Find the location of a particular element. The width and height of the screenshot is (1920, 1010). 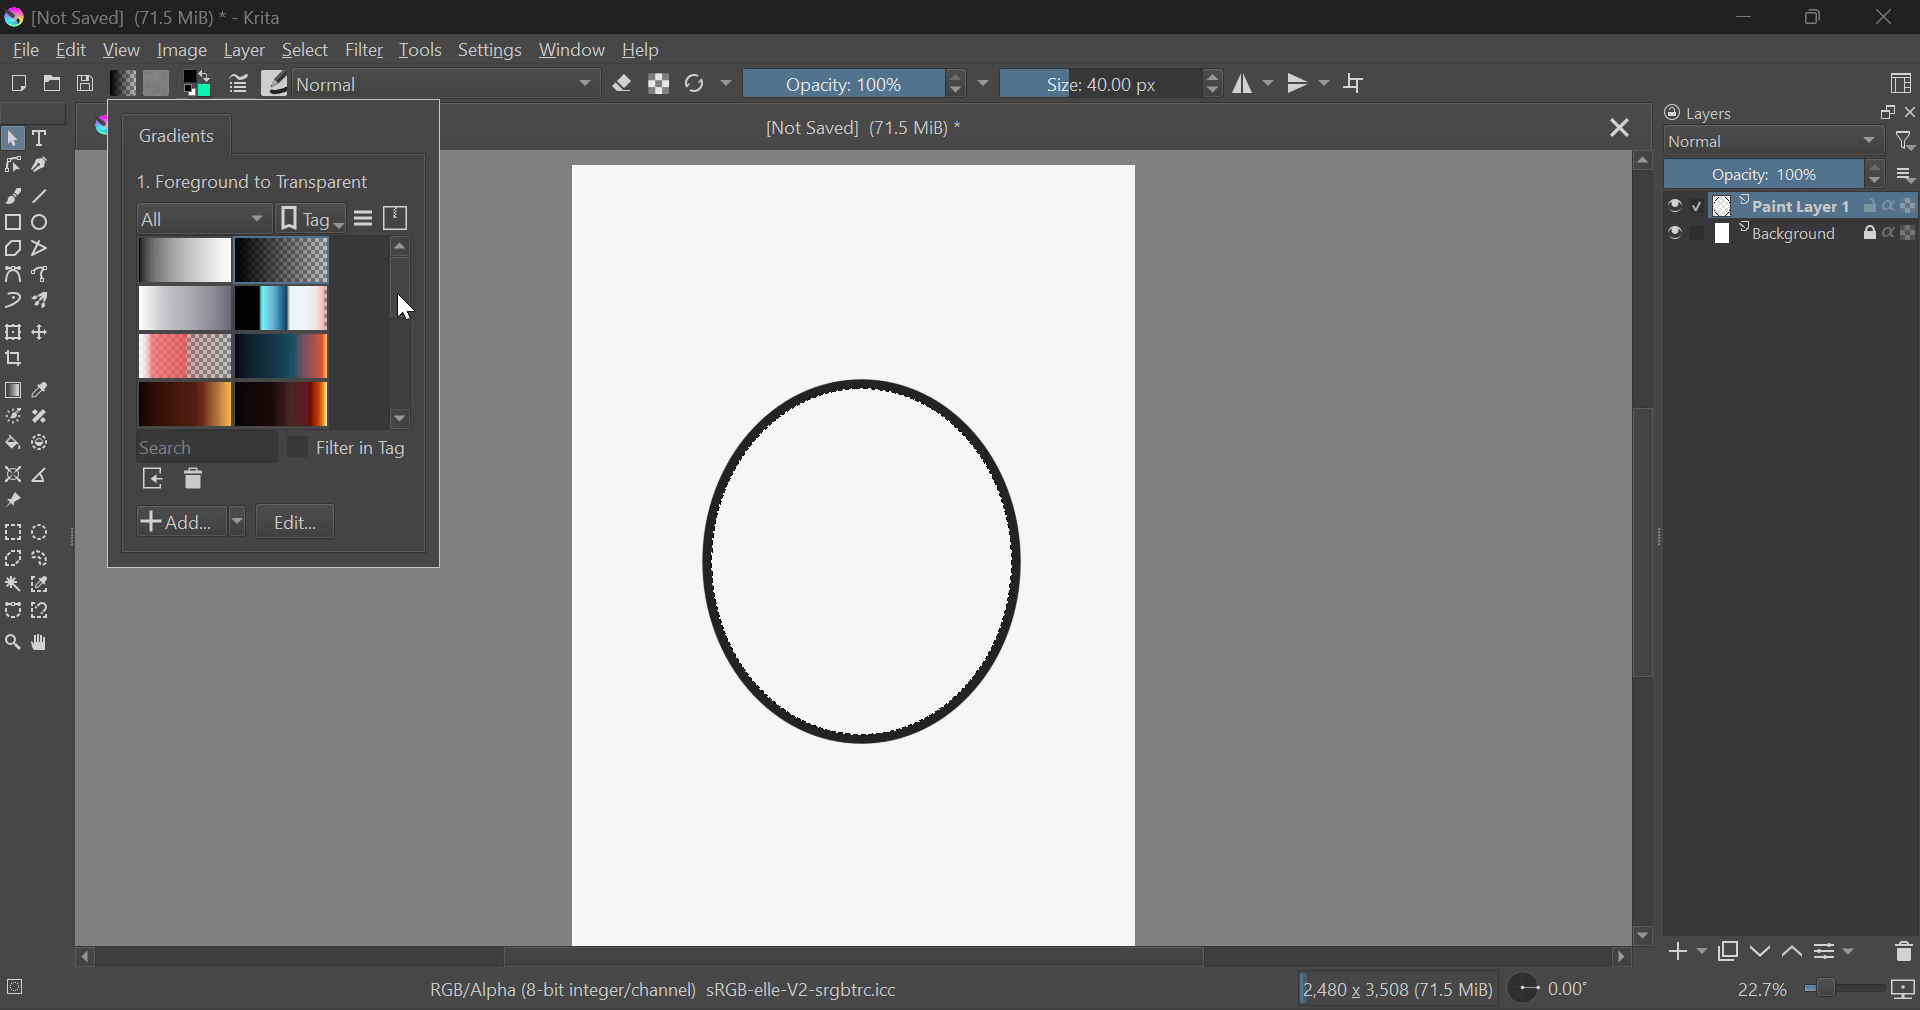

filter is located at coordinates (1904, 141).